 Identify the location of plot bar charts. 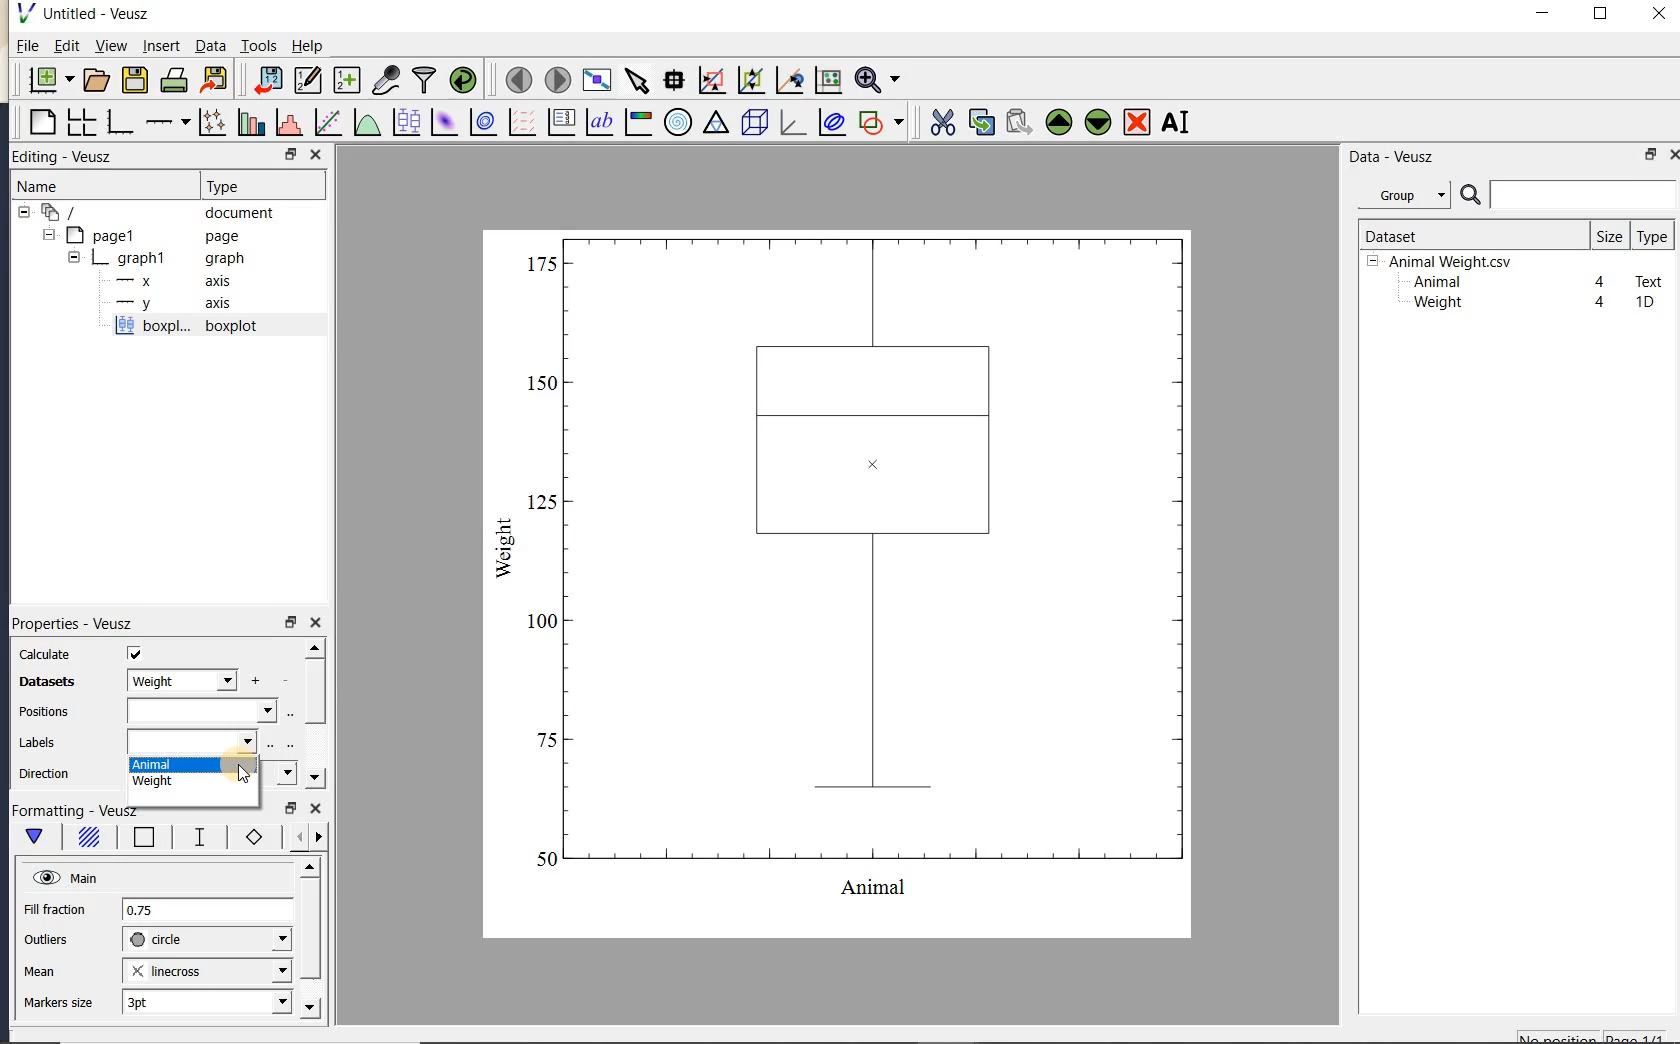
(251, 122).